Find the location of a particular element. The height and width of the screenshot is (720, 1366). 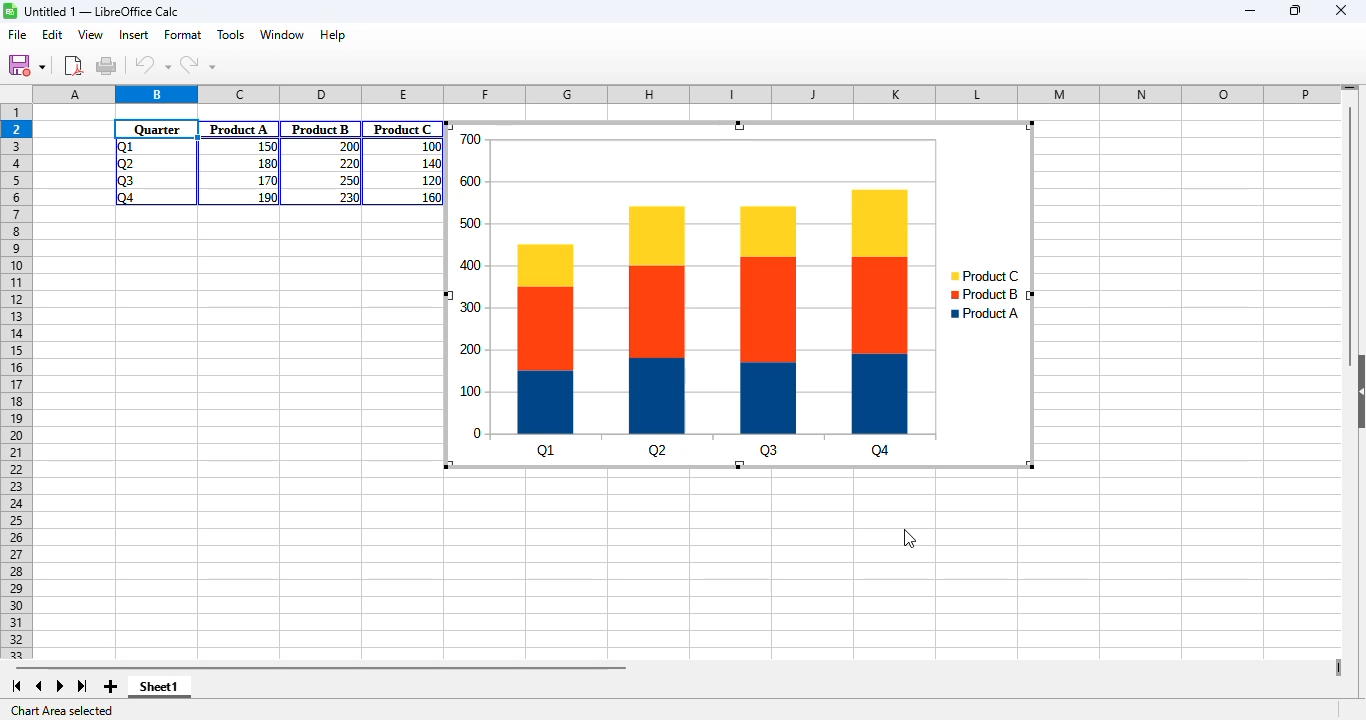

Q2 is located at coordinates (126, 164).